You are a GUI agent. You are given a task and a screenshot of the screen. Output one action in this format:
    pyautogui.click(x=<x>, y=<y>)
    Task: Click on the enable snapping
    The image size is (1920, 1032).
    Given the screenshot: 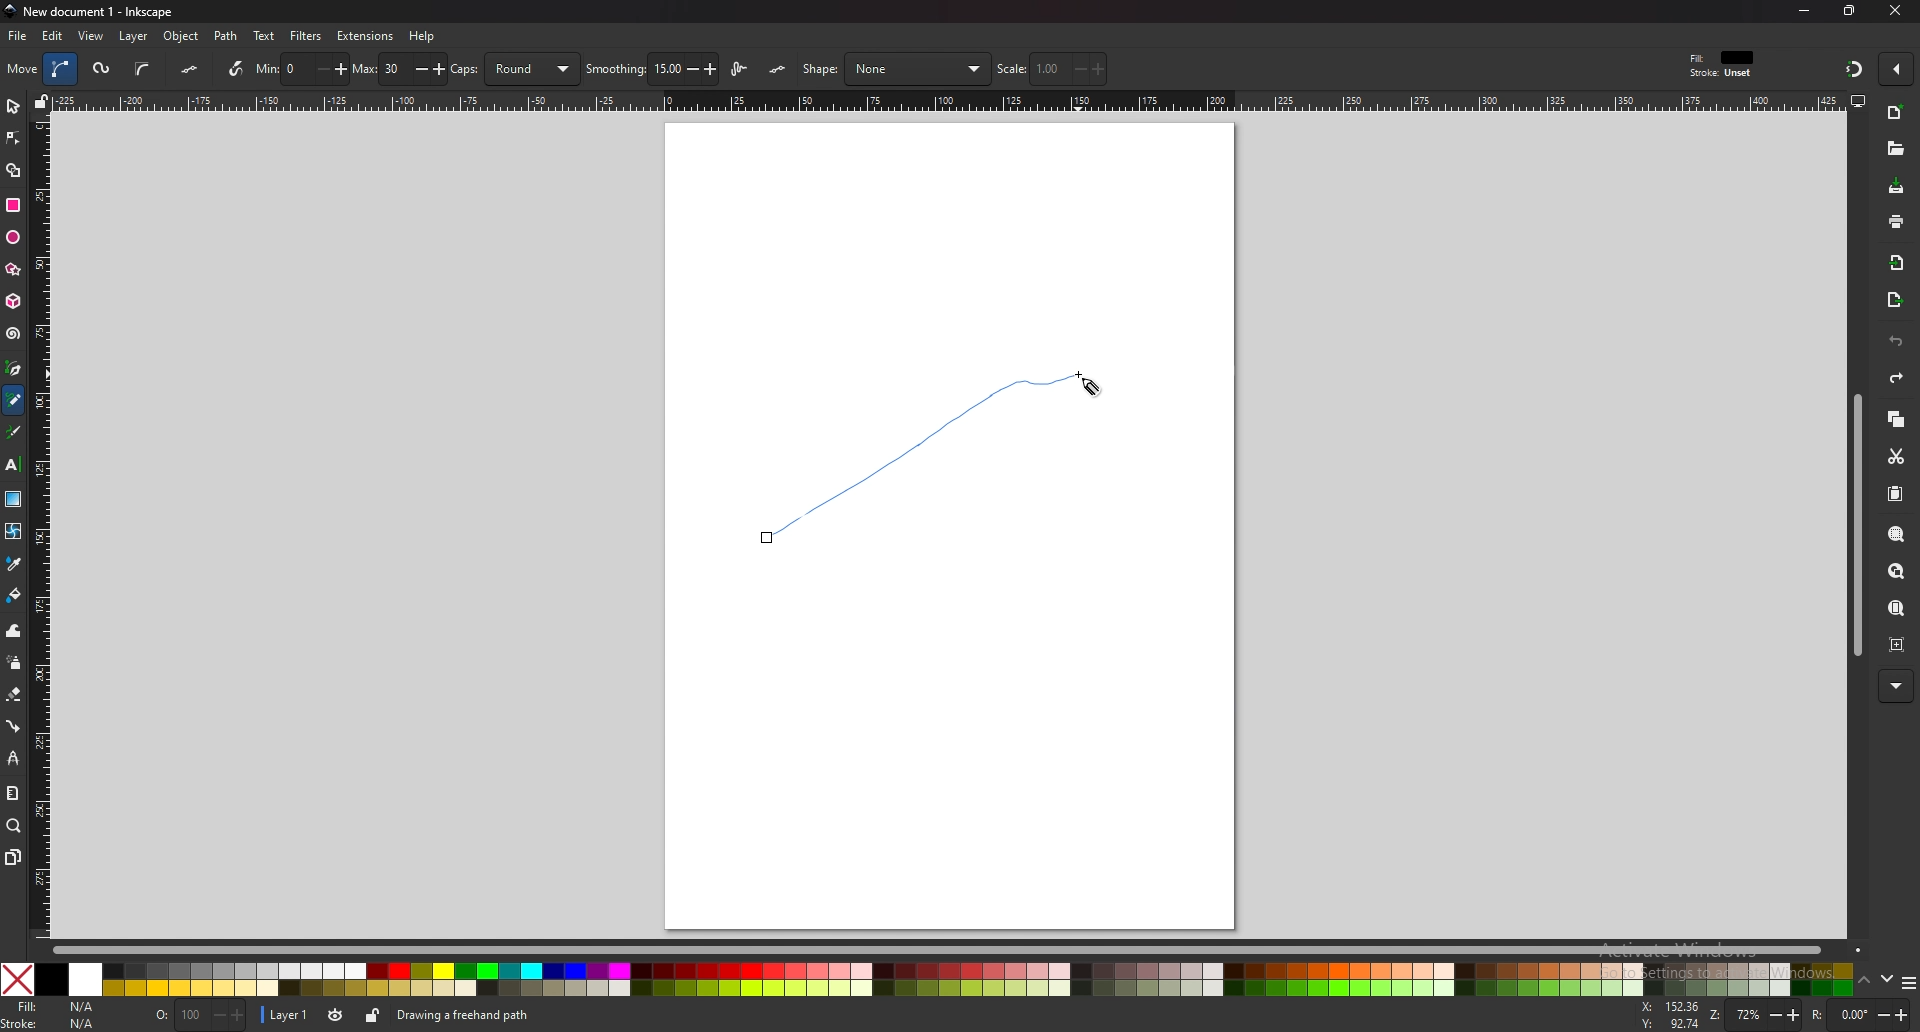 What is the action you would take?
    pyautogui.click(x=1894, y=69)
    